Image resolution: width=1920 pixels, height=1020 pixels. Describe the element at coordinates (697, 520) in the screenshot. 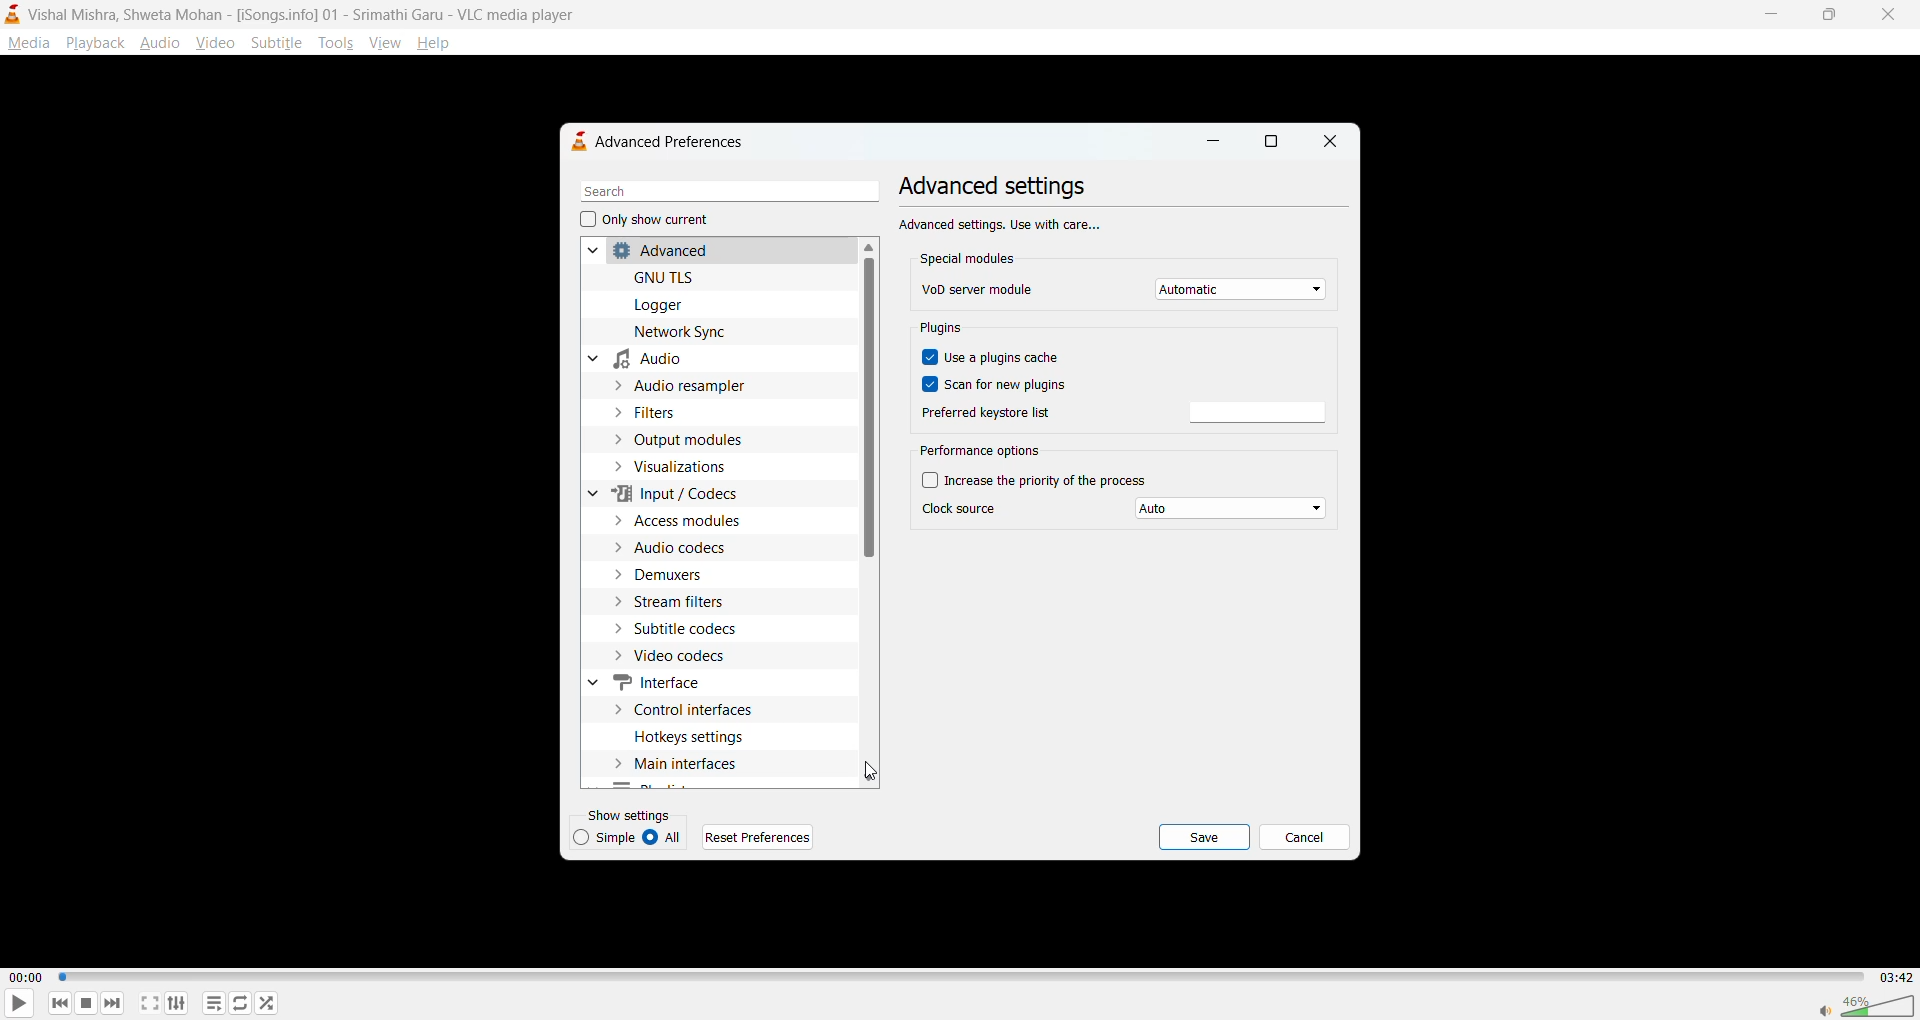

I see `access modules` at that location.